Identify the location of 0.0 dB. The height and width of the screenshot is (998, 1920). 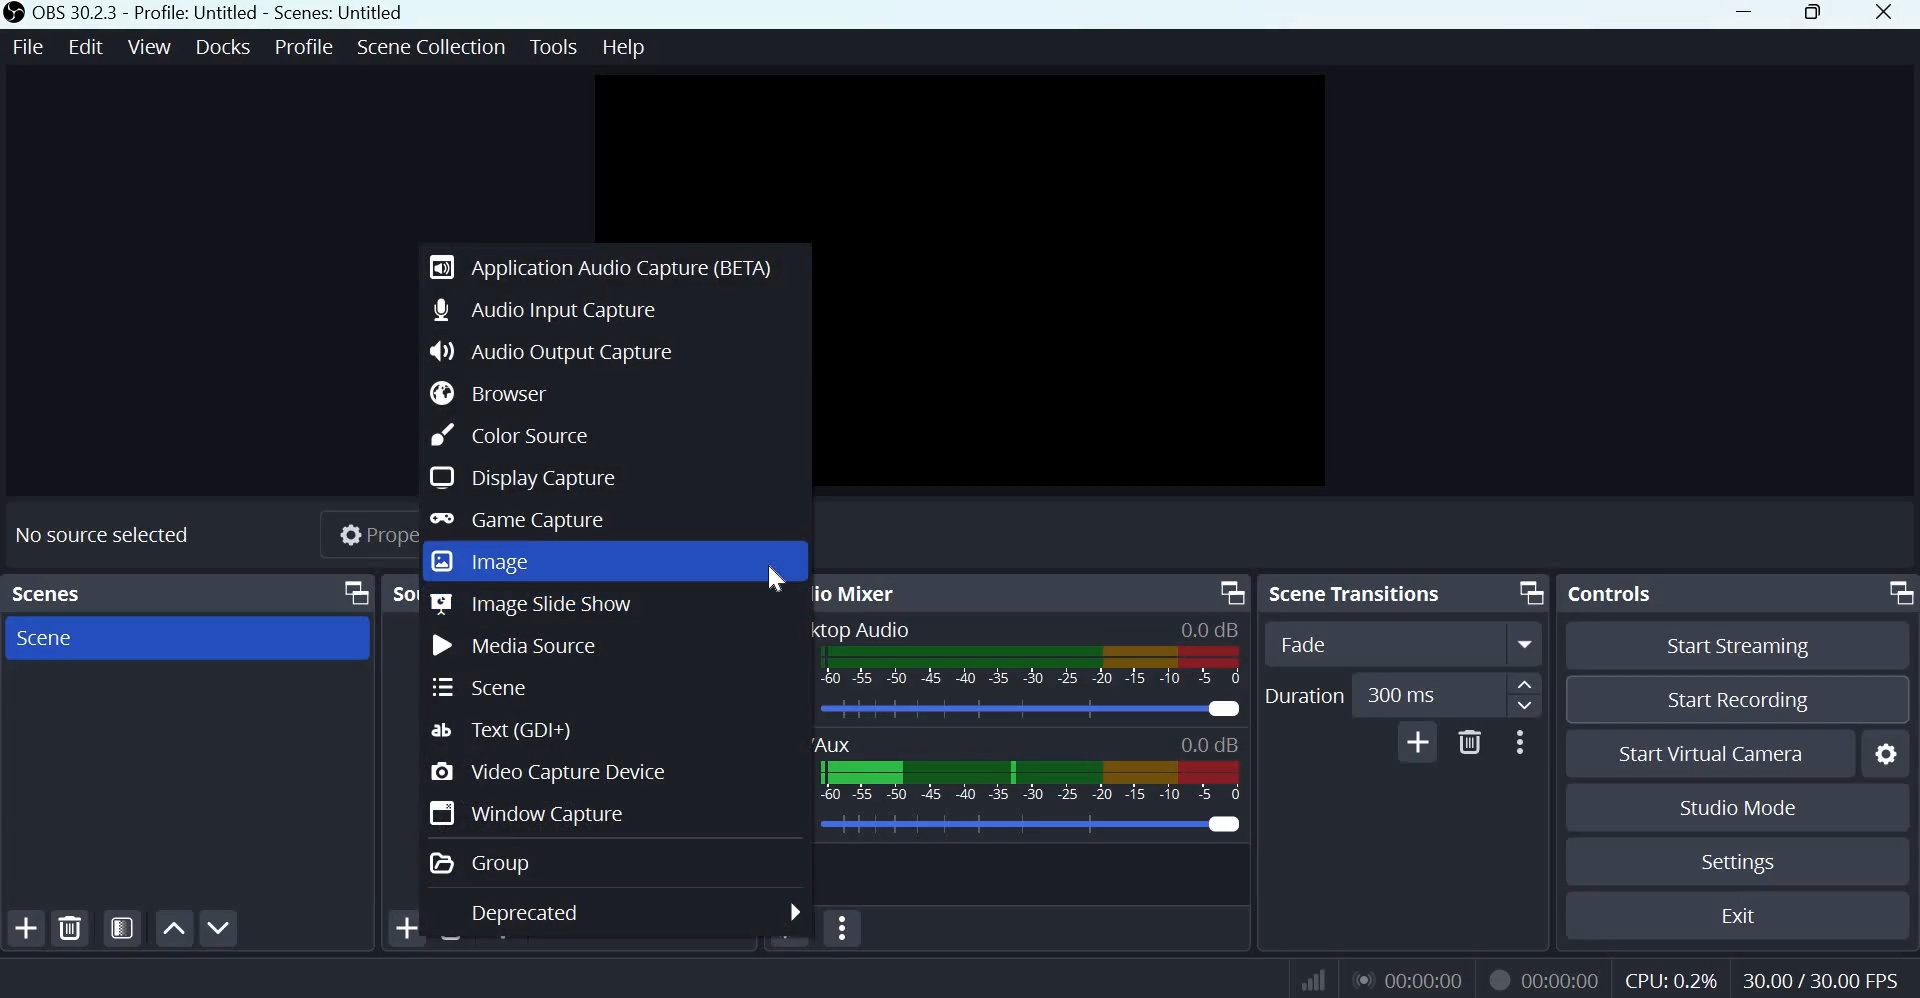
(1210, 747).